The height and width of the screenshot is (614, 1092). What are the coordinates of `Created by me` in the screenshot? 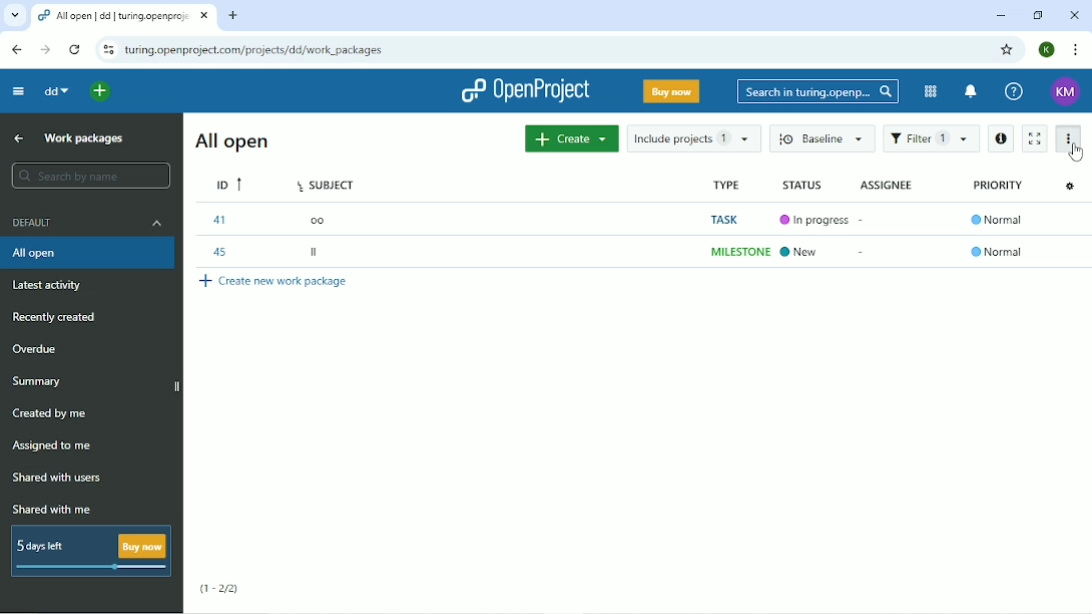 It's located at (52, 412).